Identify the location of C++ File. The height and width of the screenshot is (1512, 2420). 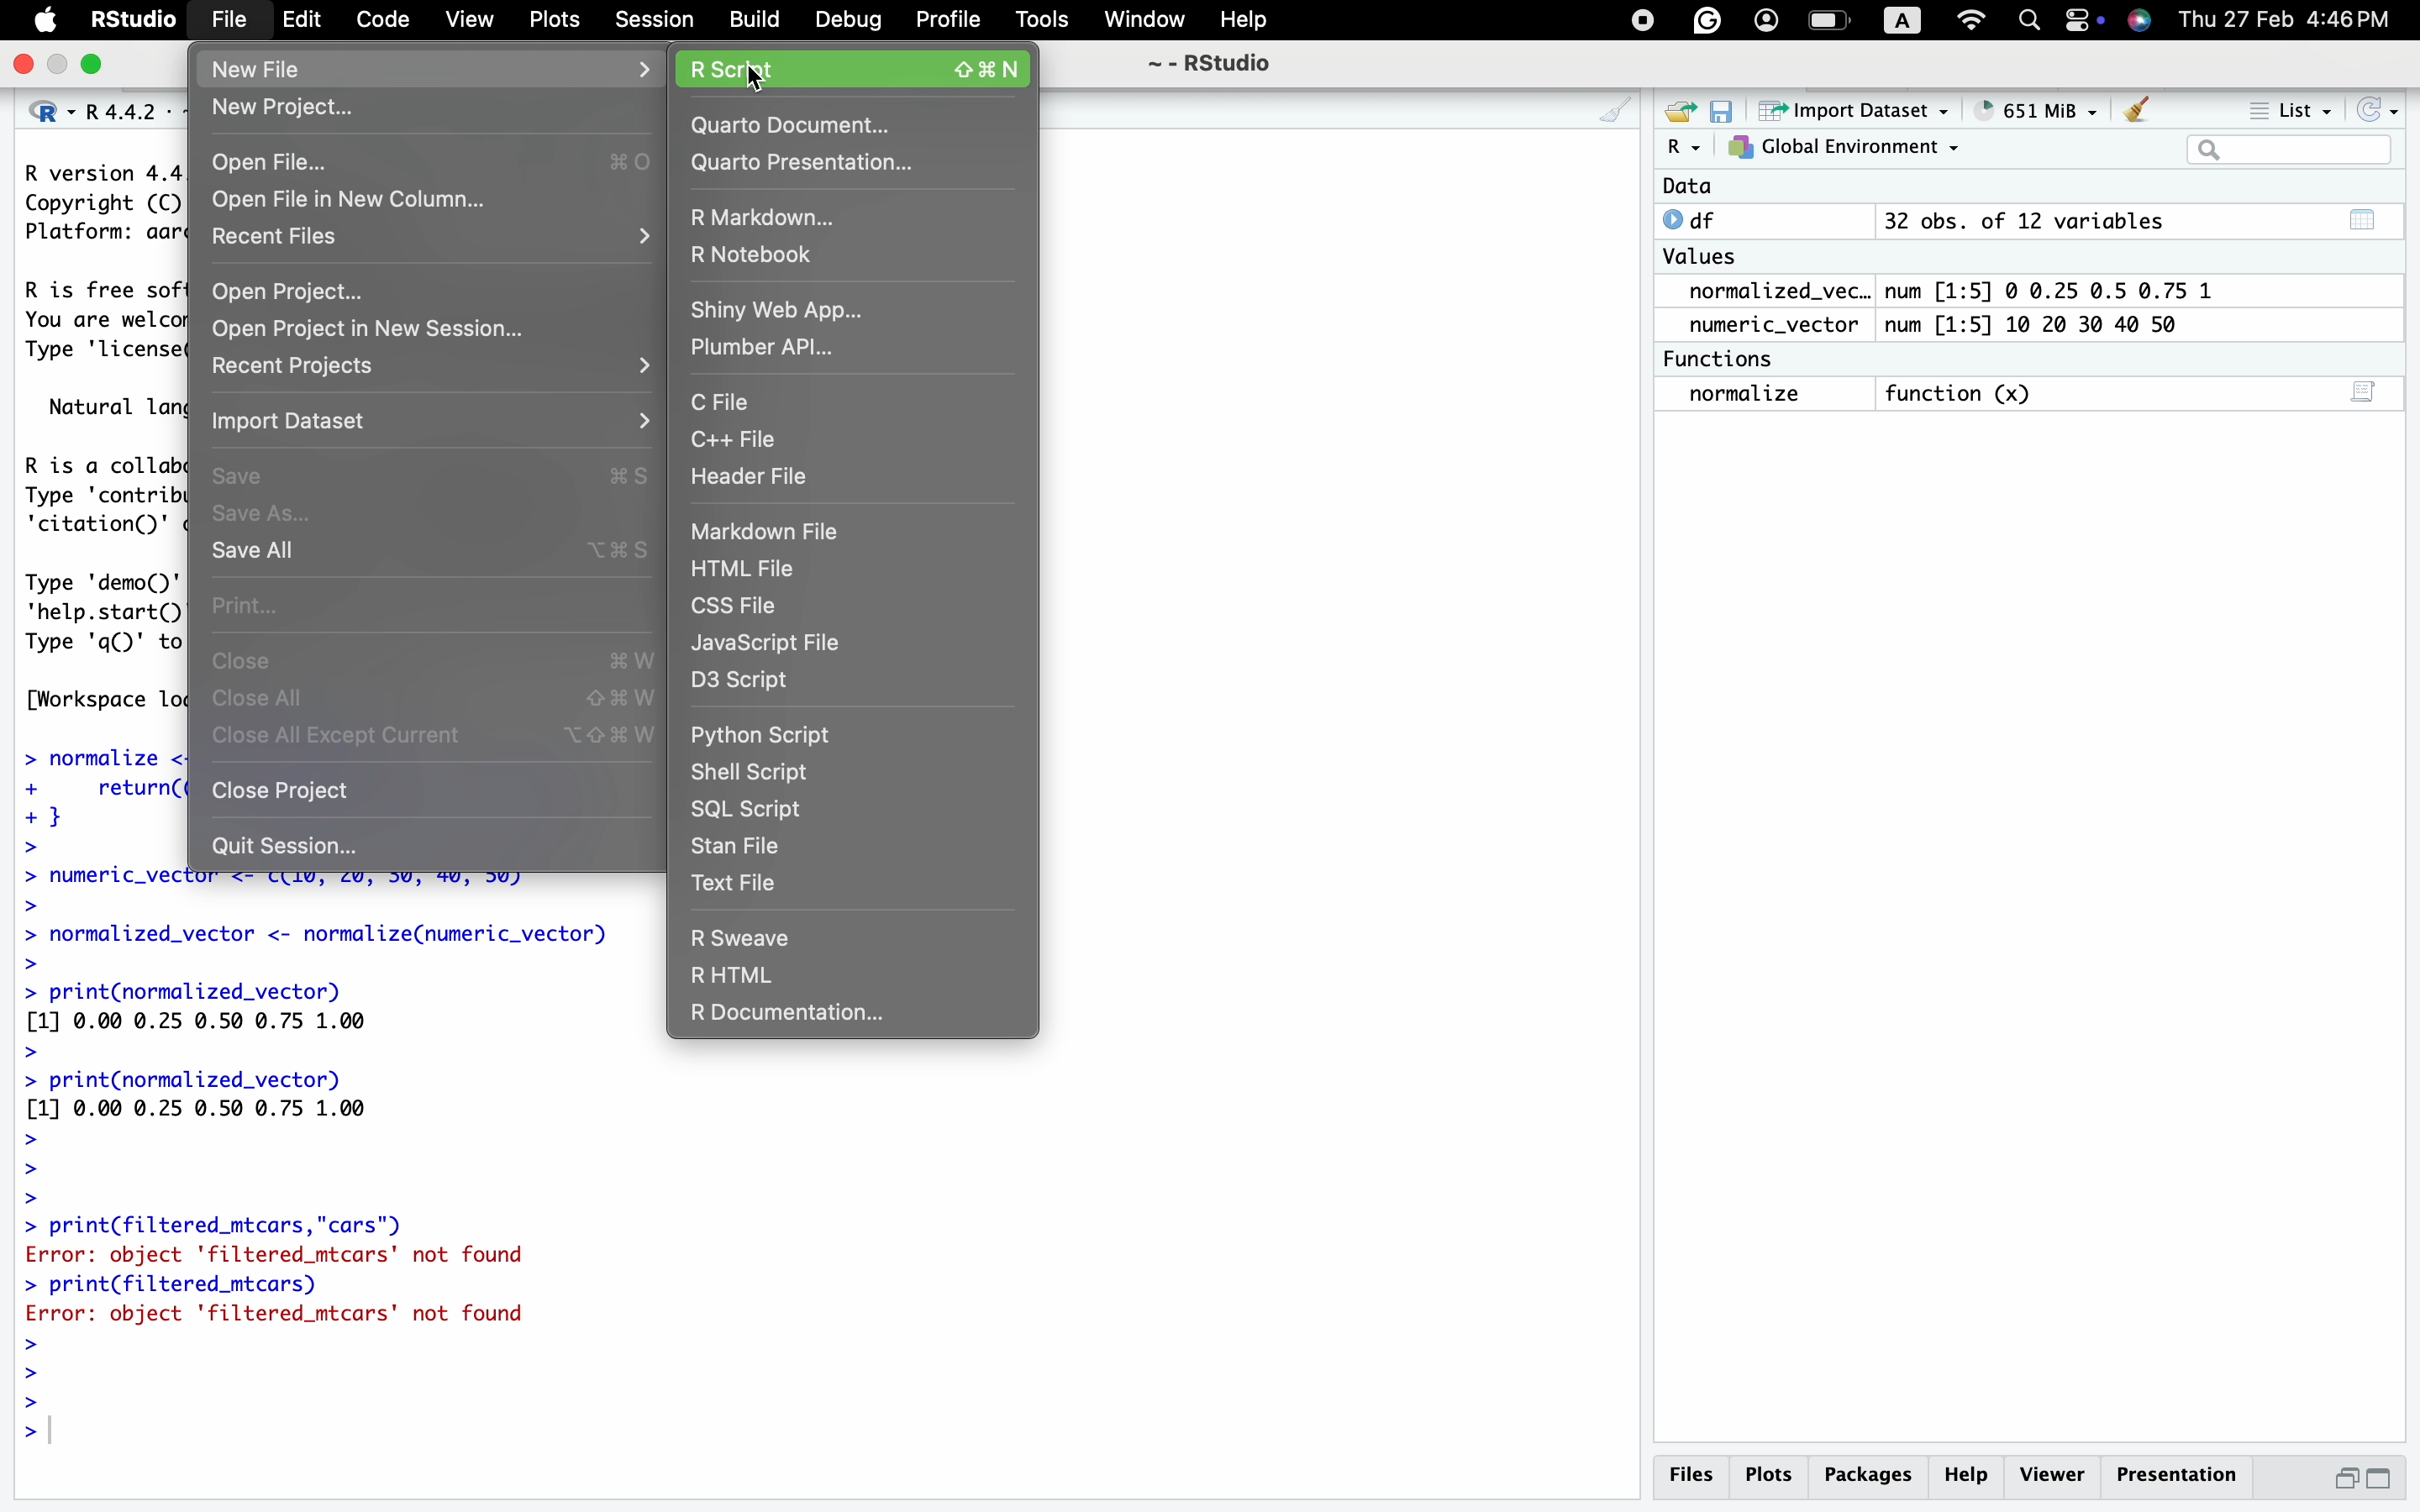
(750, 440).